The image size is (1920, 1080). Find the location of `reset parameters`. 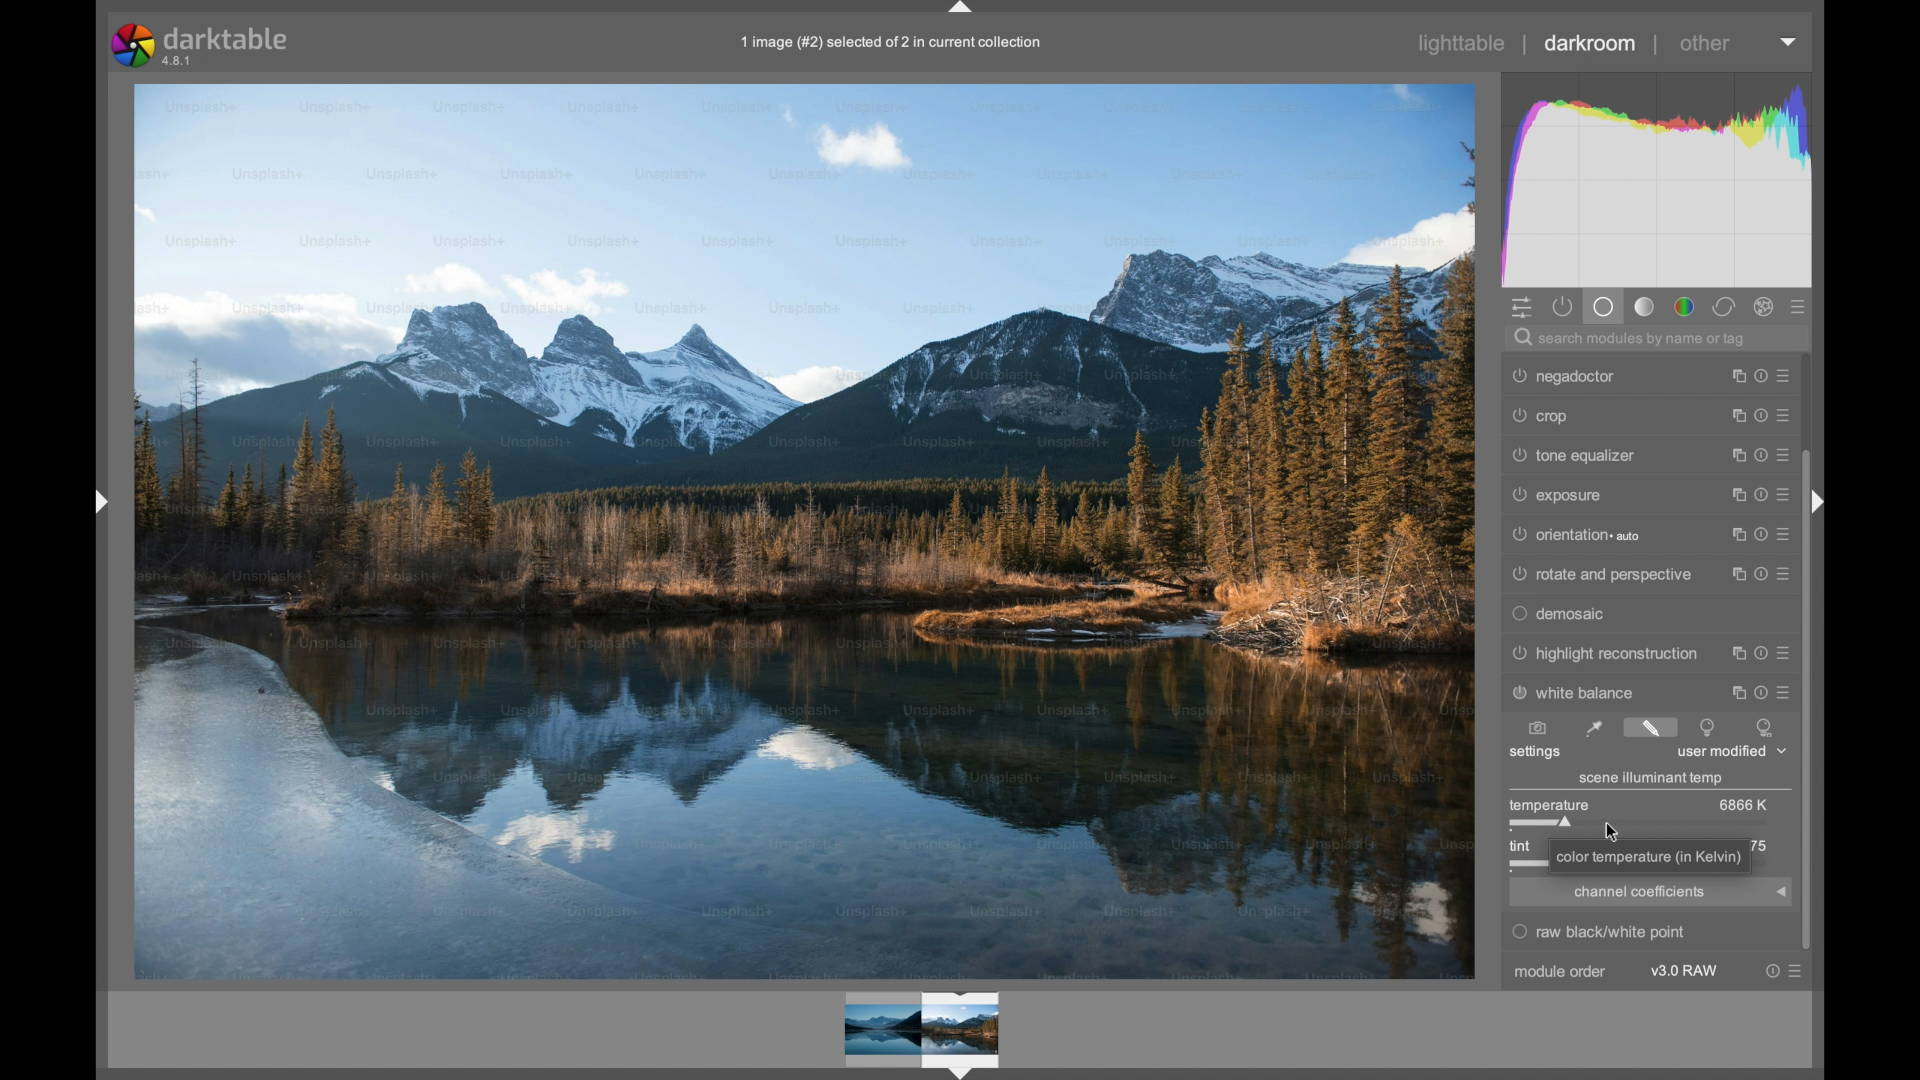

reset parameters is located at coordinates (1762, 371).